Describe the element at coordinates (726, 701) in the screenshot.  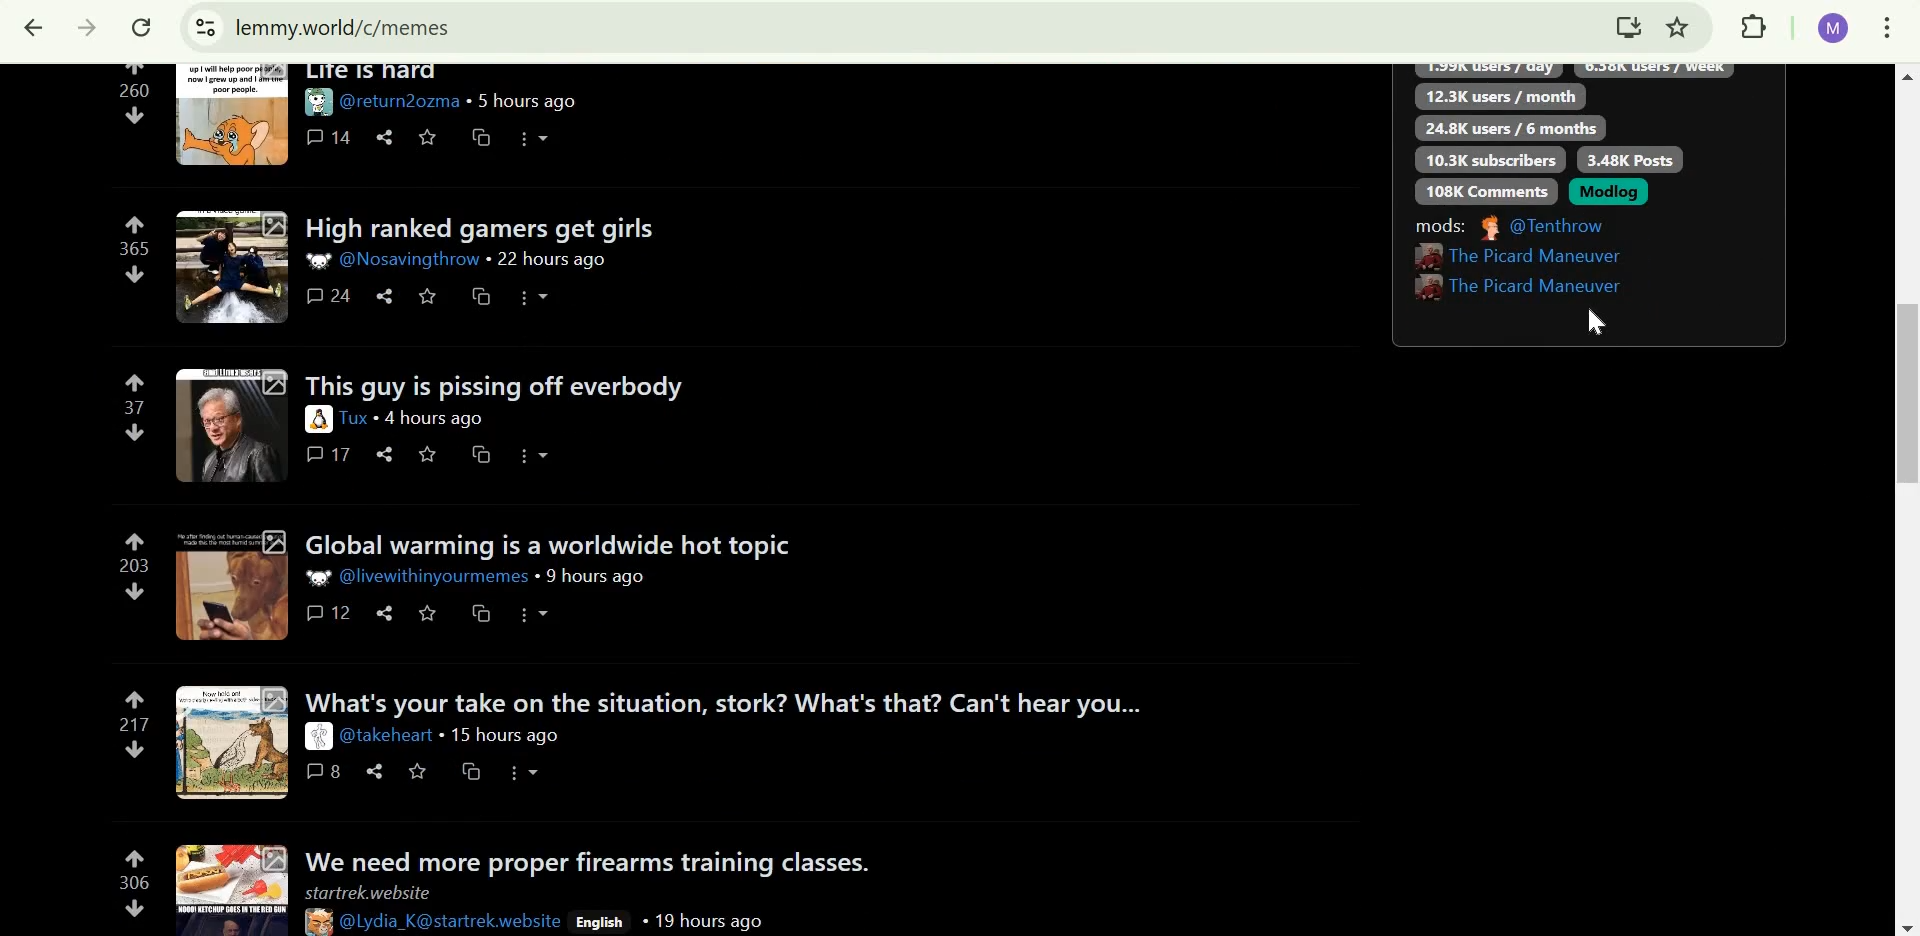
I see `what's your take on the situation, stork? What's that? Can't hear you...` at that location.